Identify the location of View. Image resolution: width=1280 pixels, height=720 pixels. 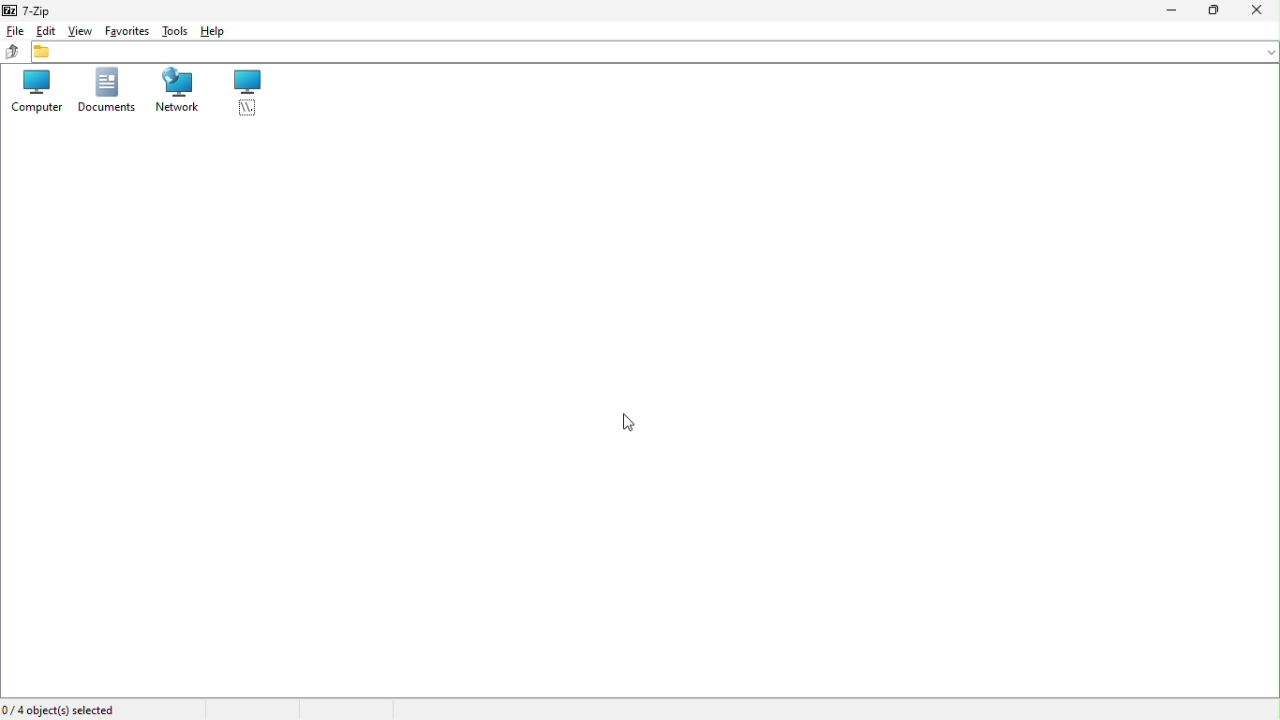
(80, 31).